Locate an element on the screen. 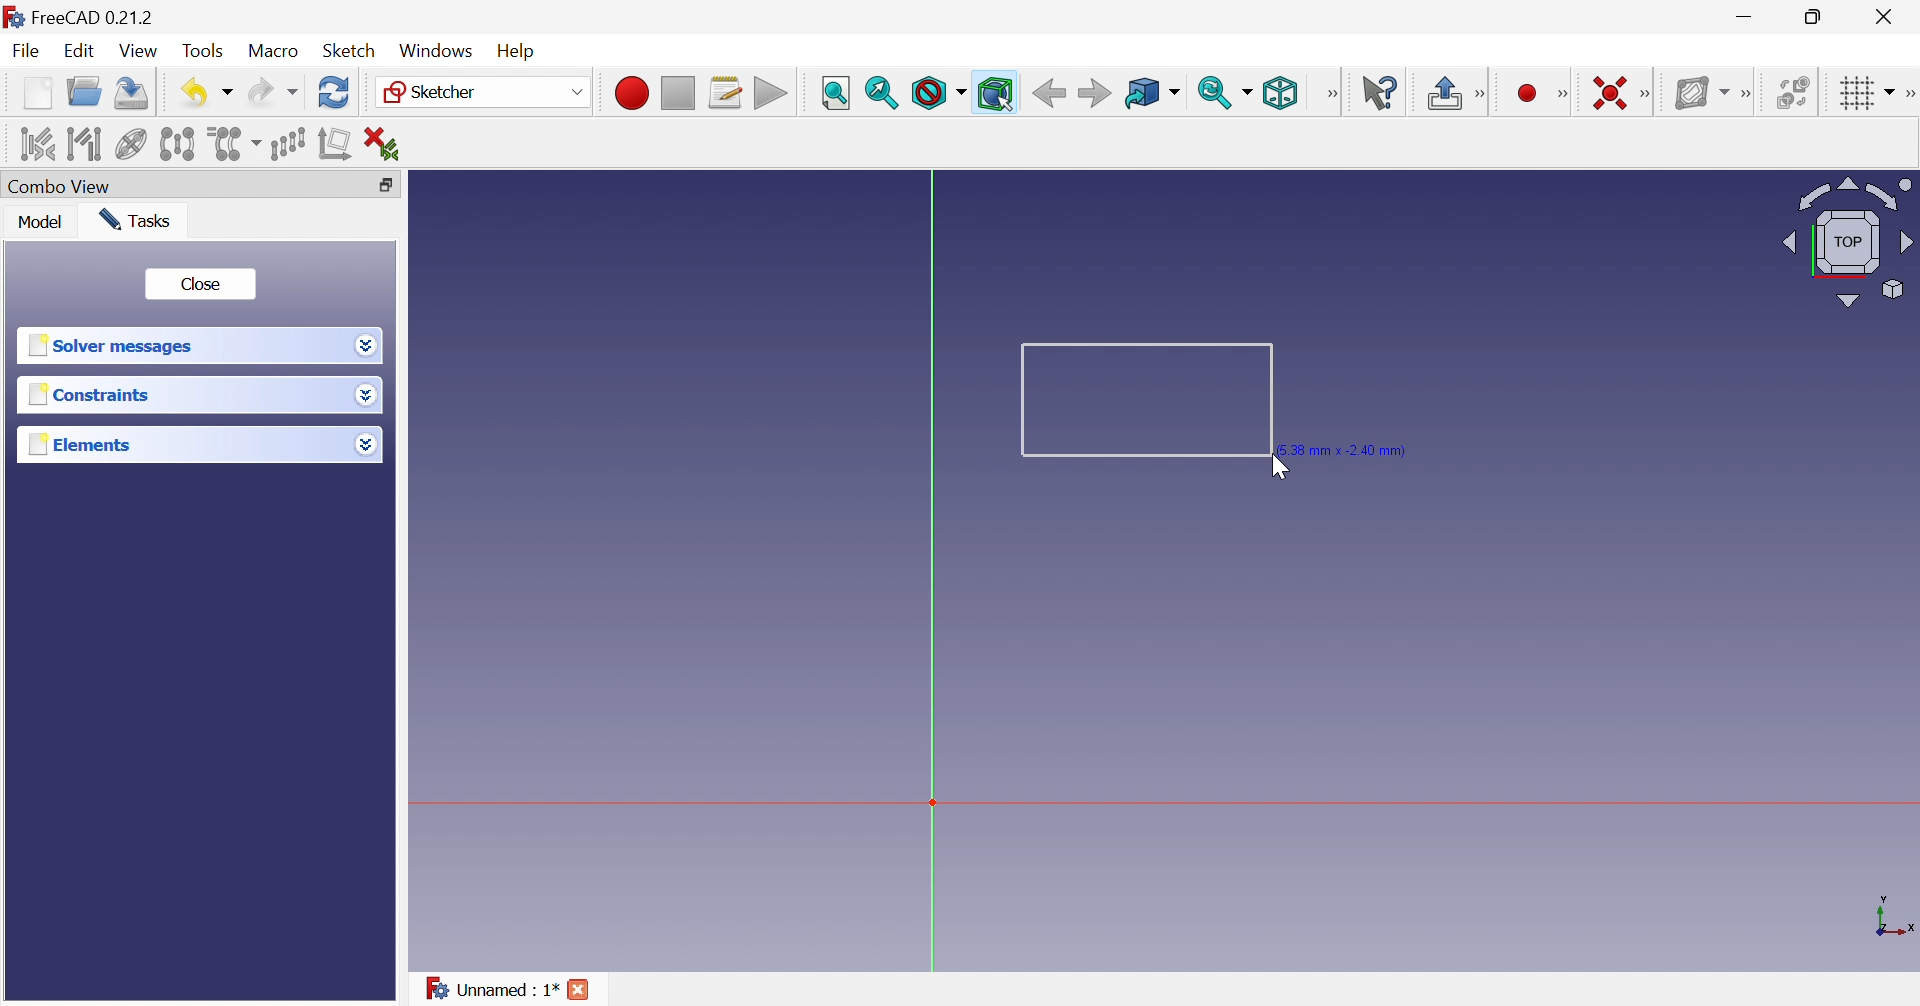 This screenshot has height=1006, width=1920. canvas is located at coordinates (1116, 714).